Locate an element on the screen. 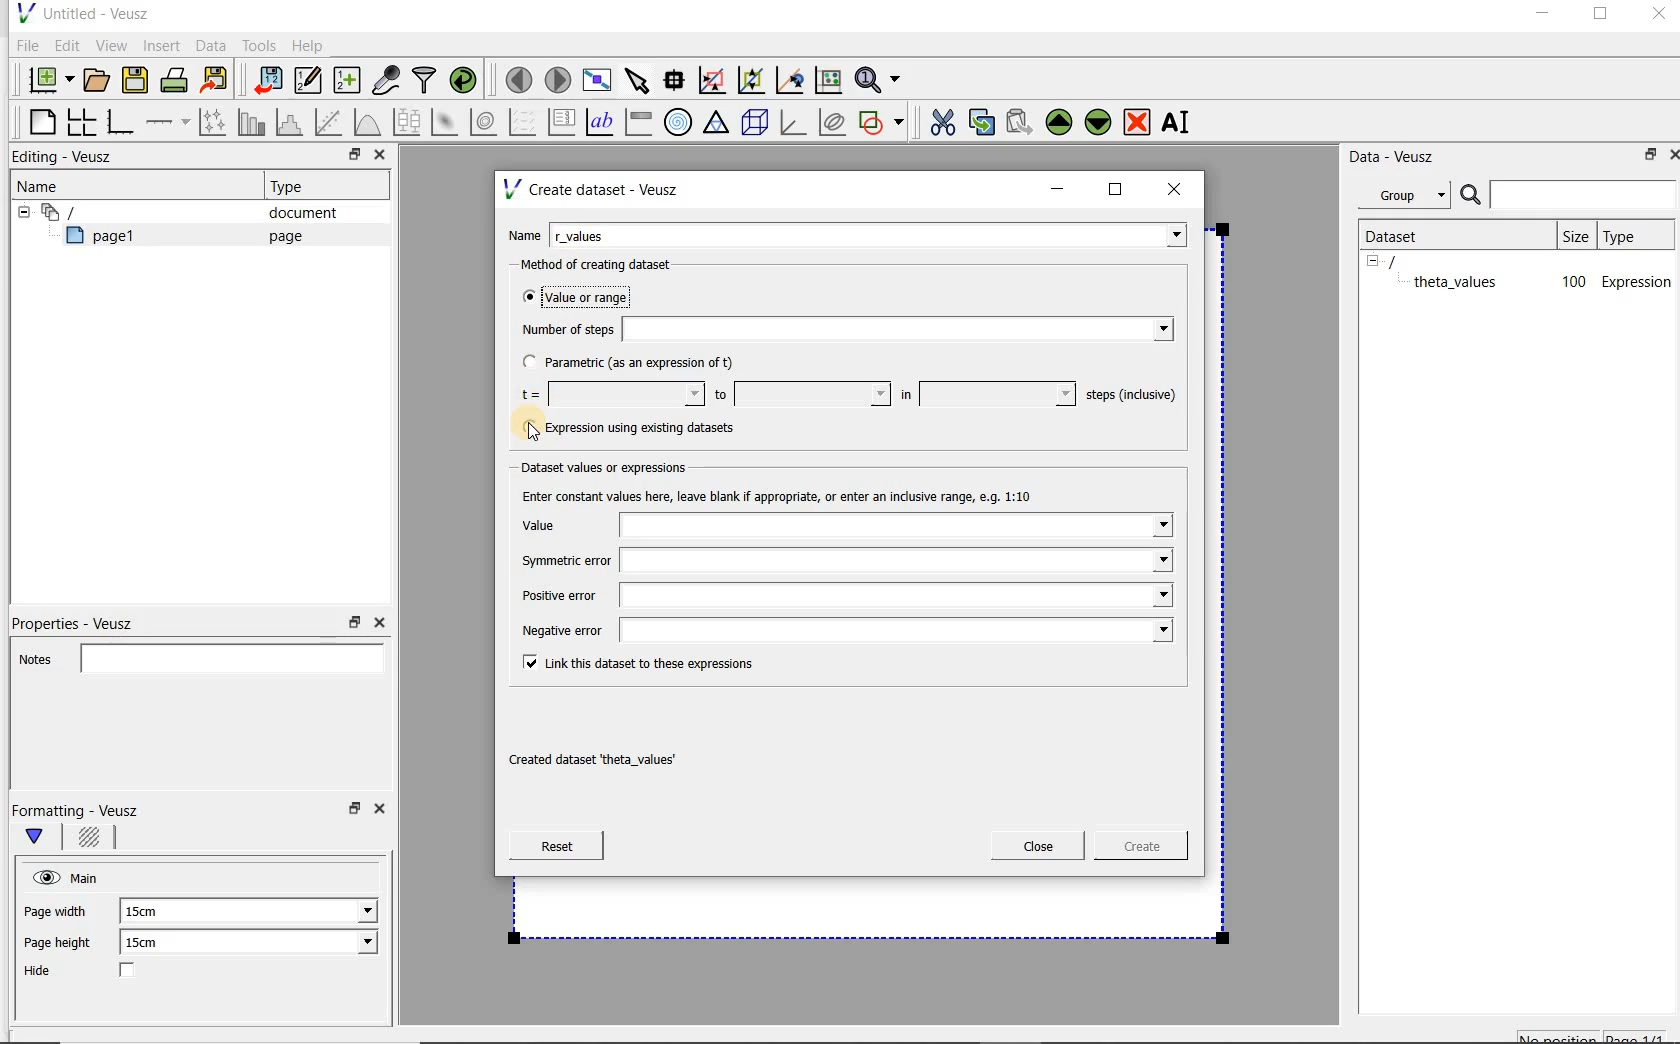  Value is located at coordinates (845, 526).